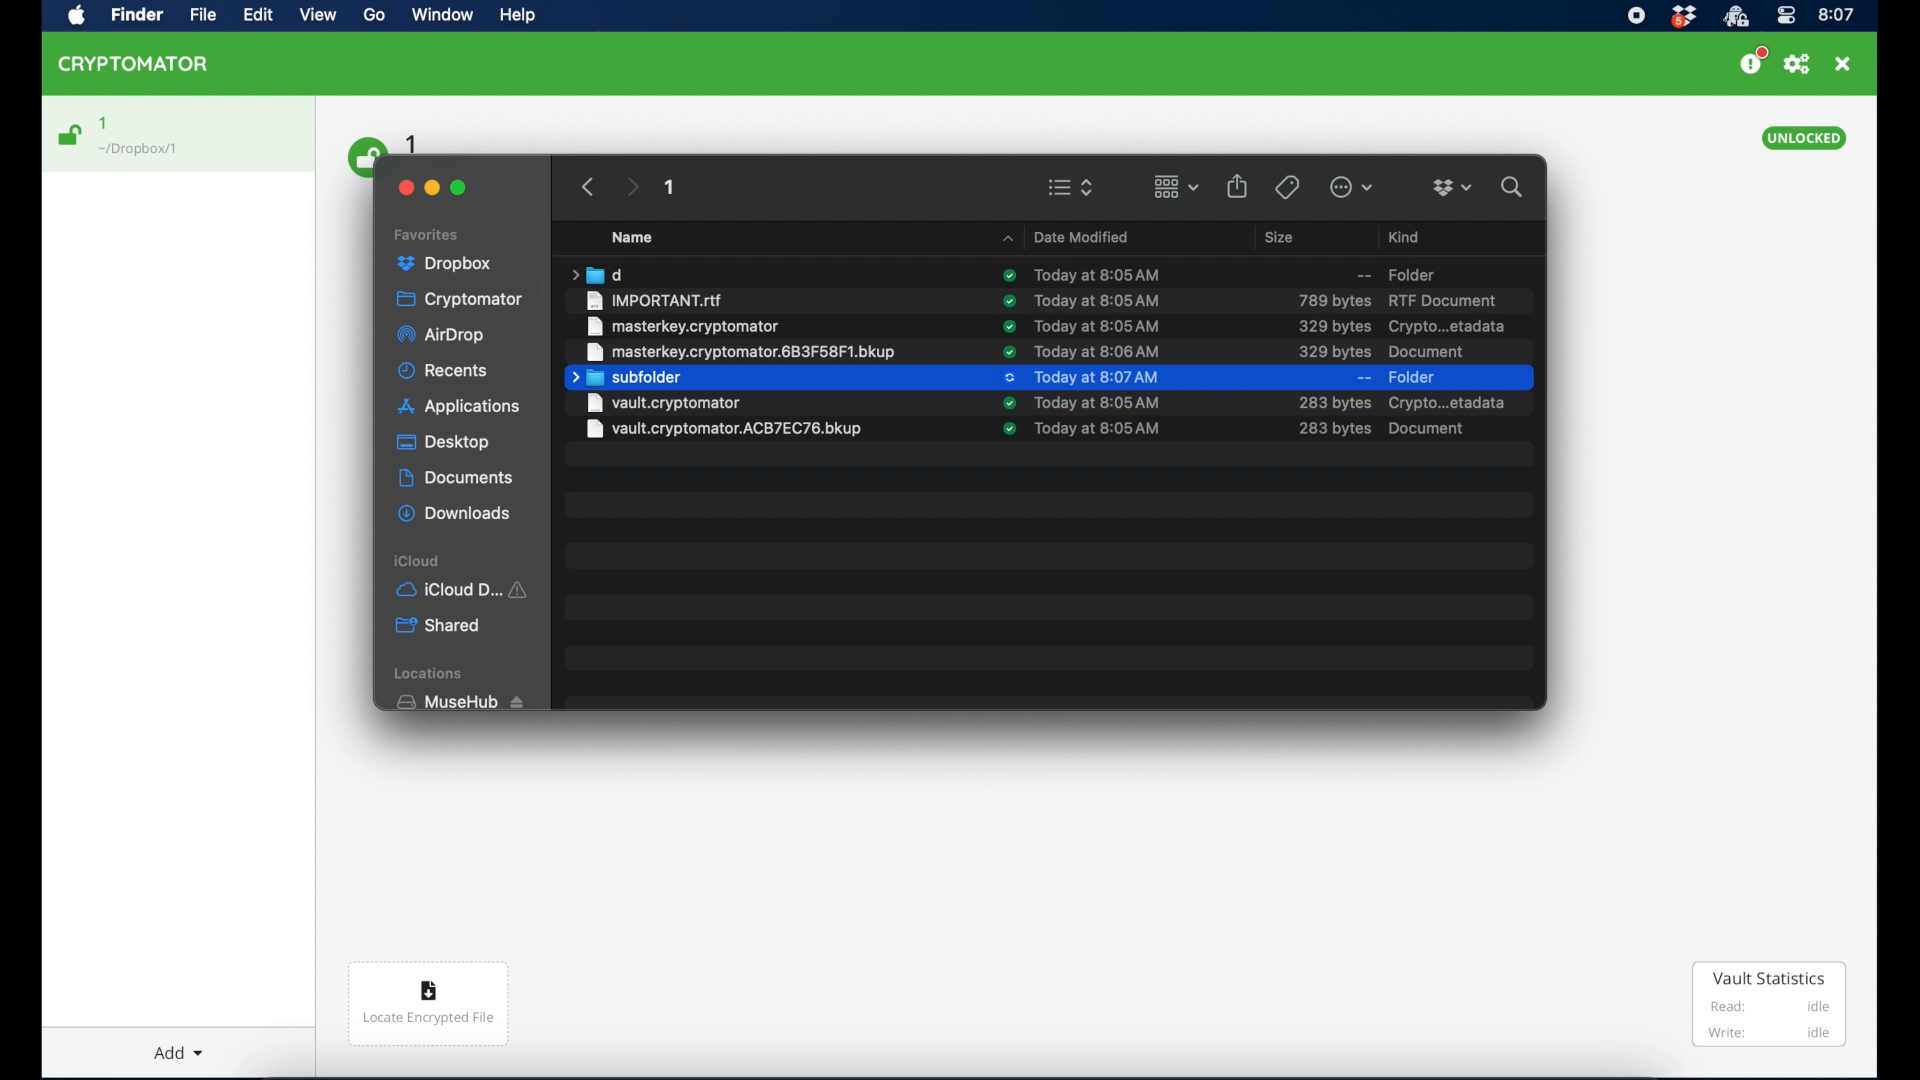  What do you see at coordinates (71, 135) in the screenshot?
I see `unlocked icon` at bounding box center [71, 135].